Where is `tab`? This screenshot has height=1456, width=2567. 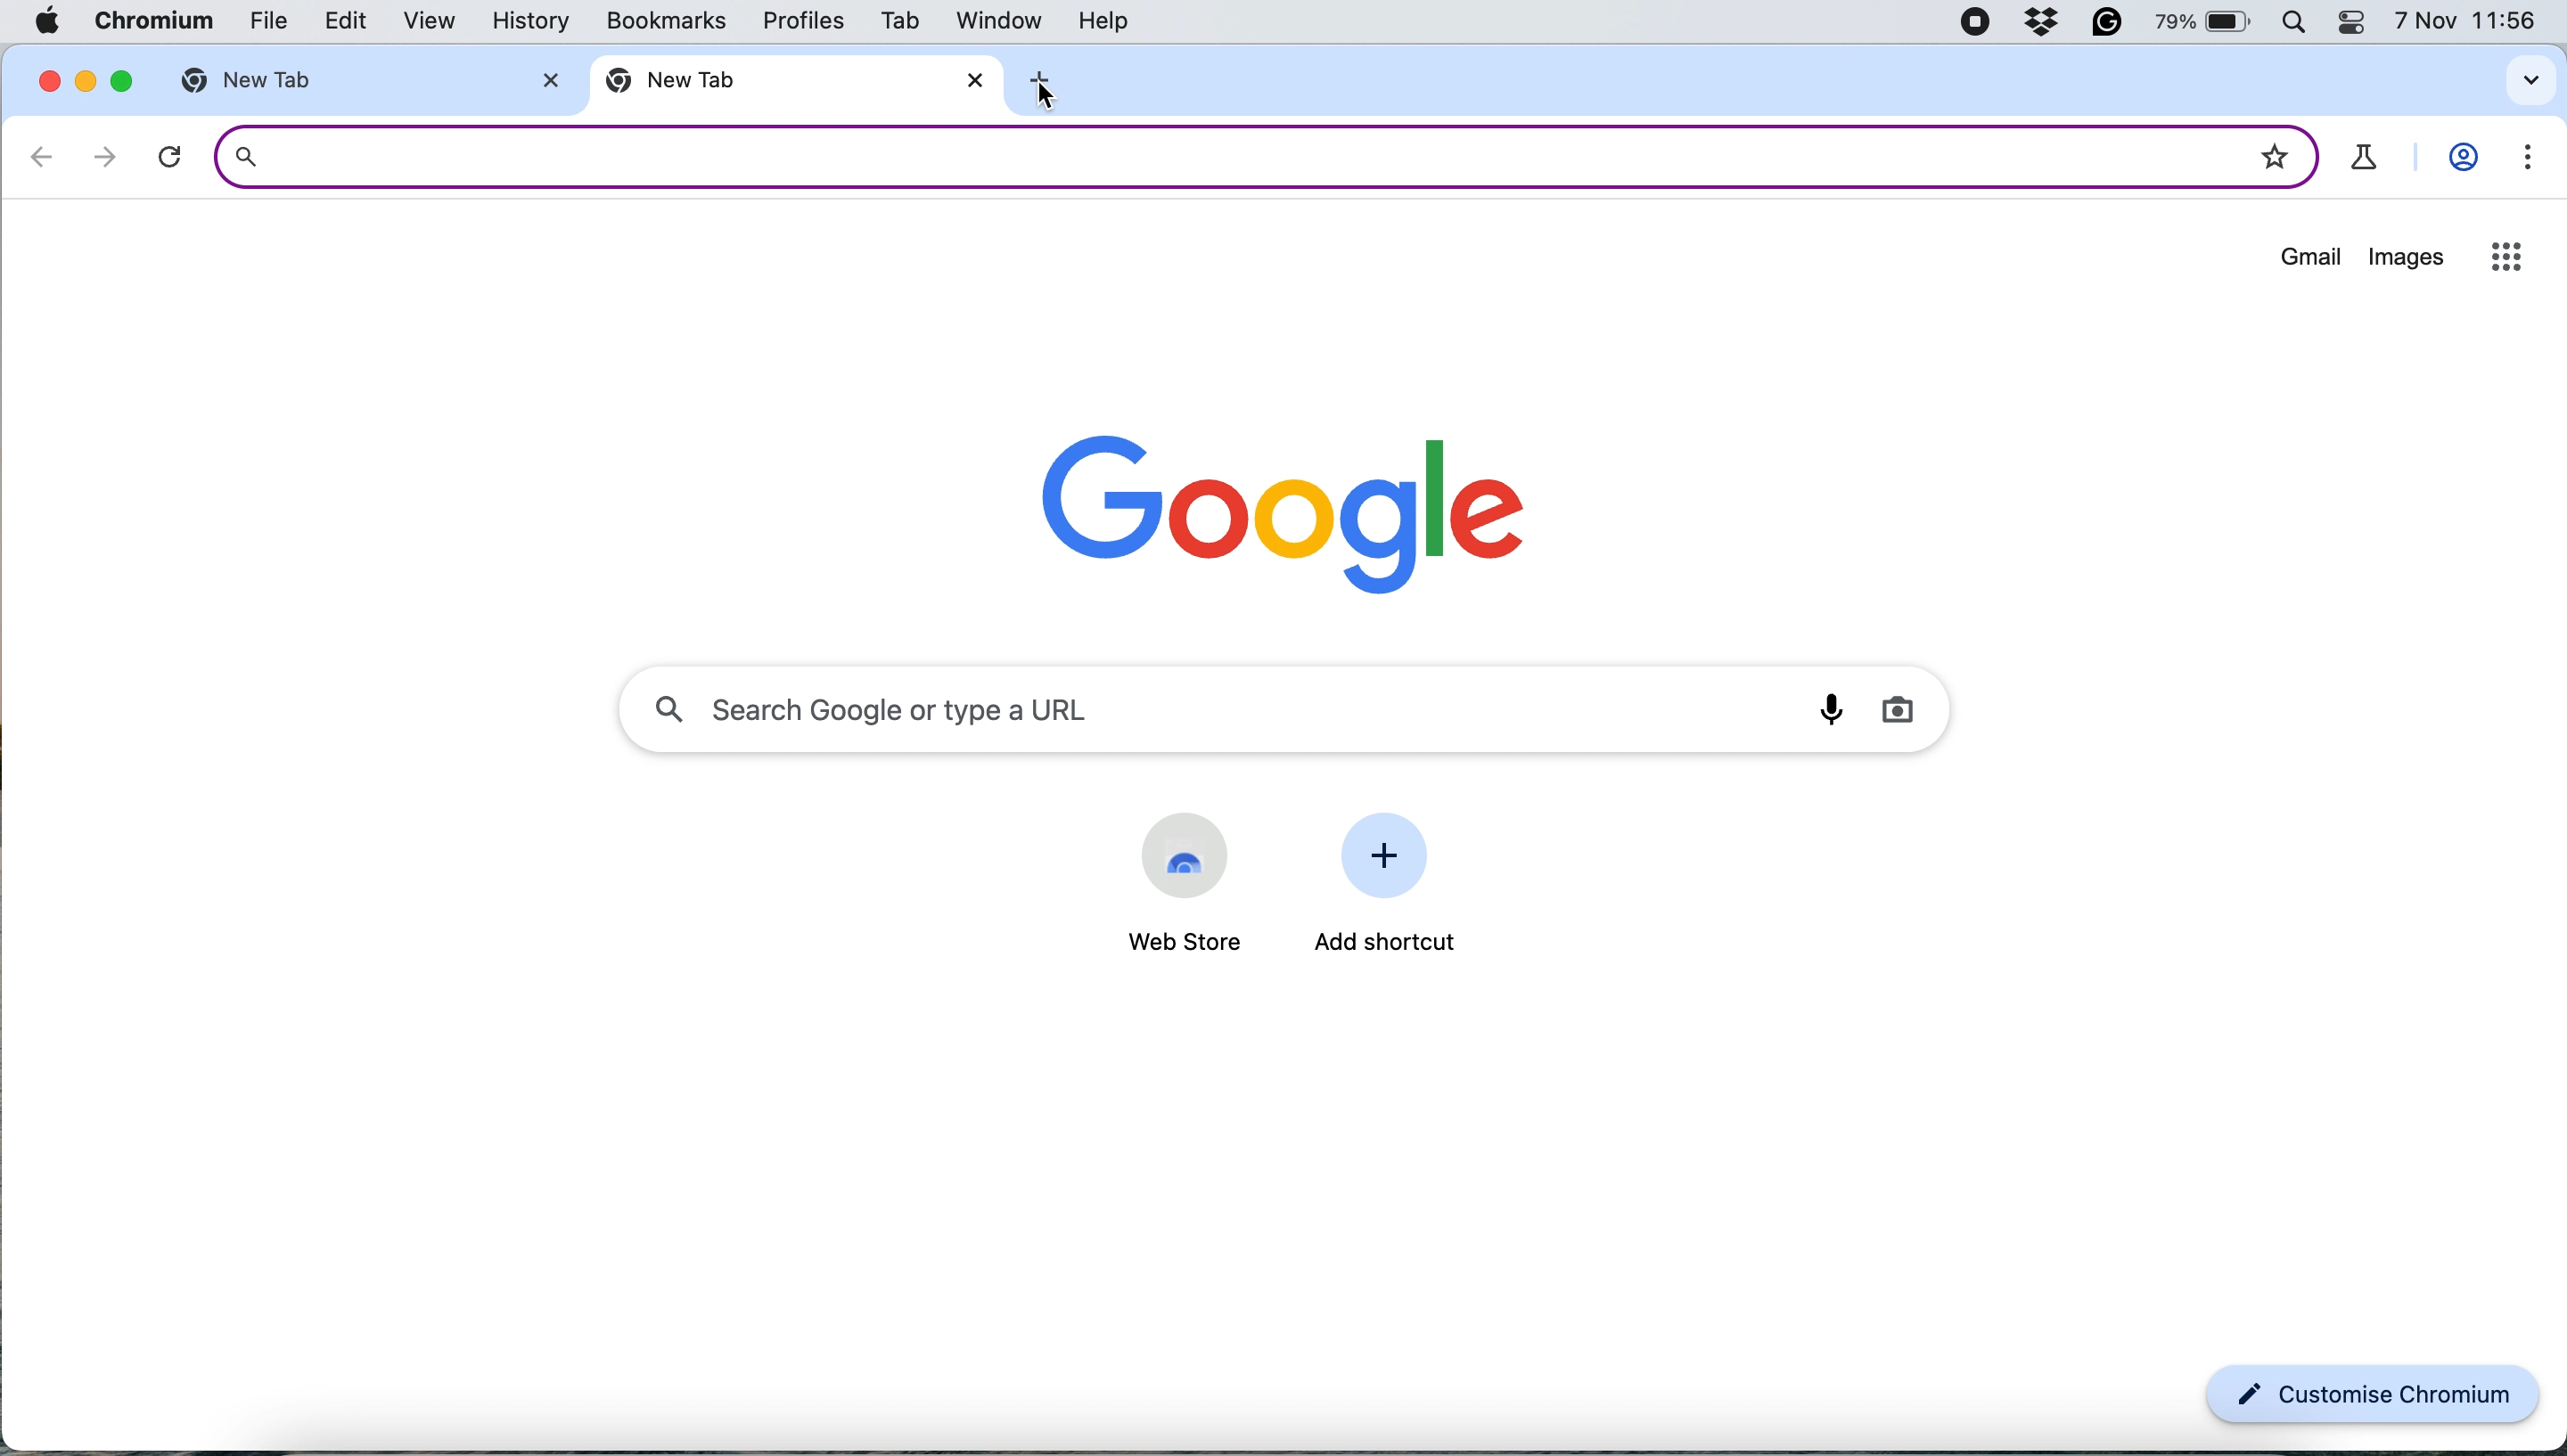 tab is located at coordinates (896, 24).